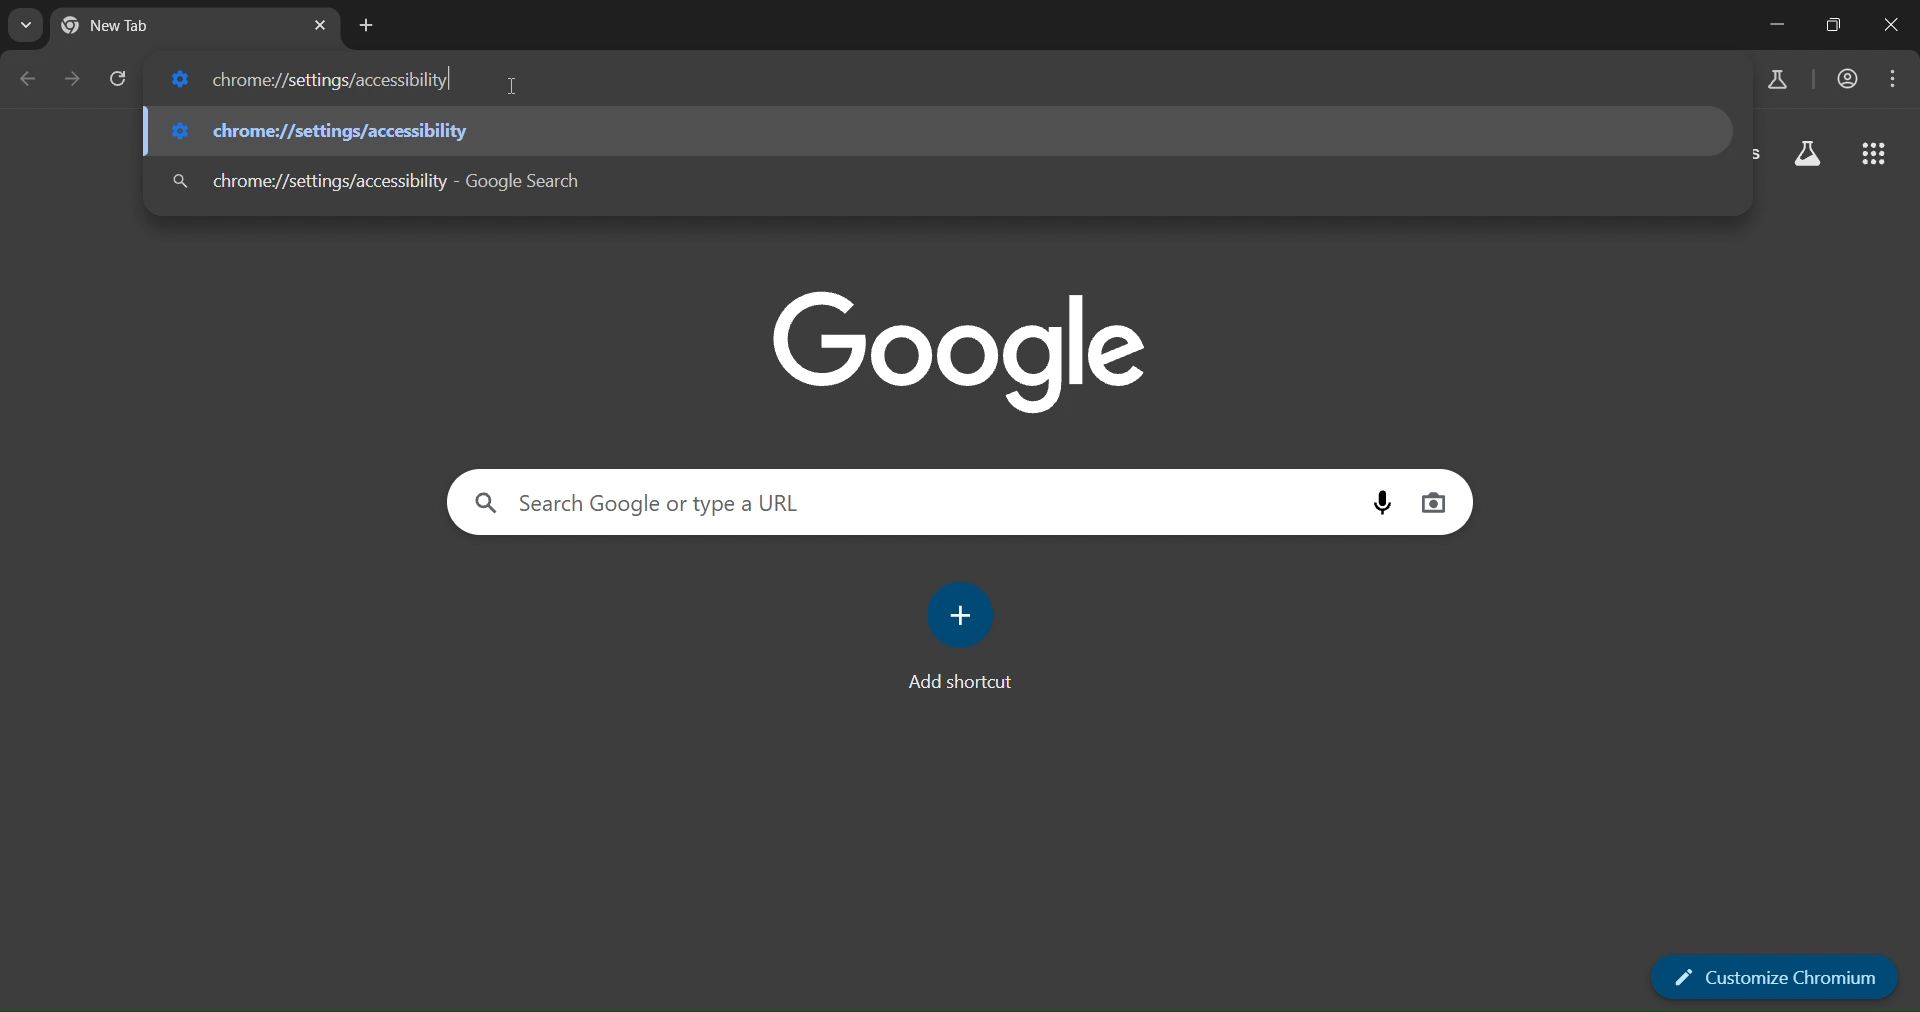 Image resolution: width=1920 pixels, height=1012 pixels. I want to click on customize chromium, so click(1776, 975).